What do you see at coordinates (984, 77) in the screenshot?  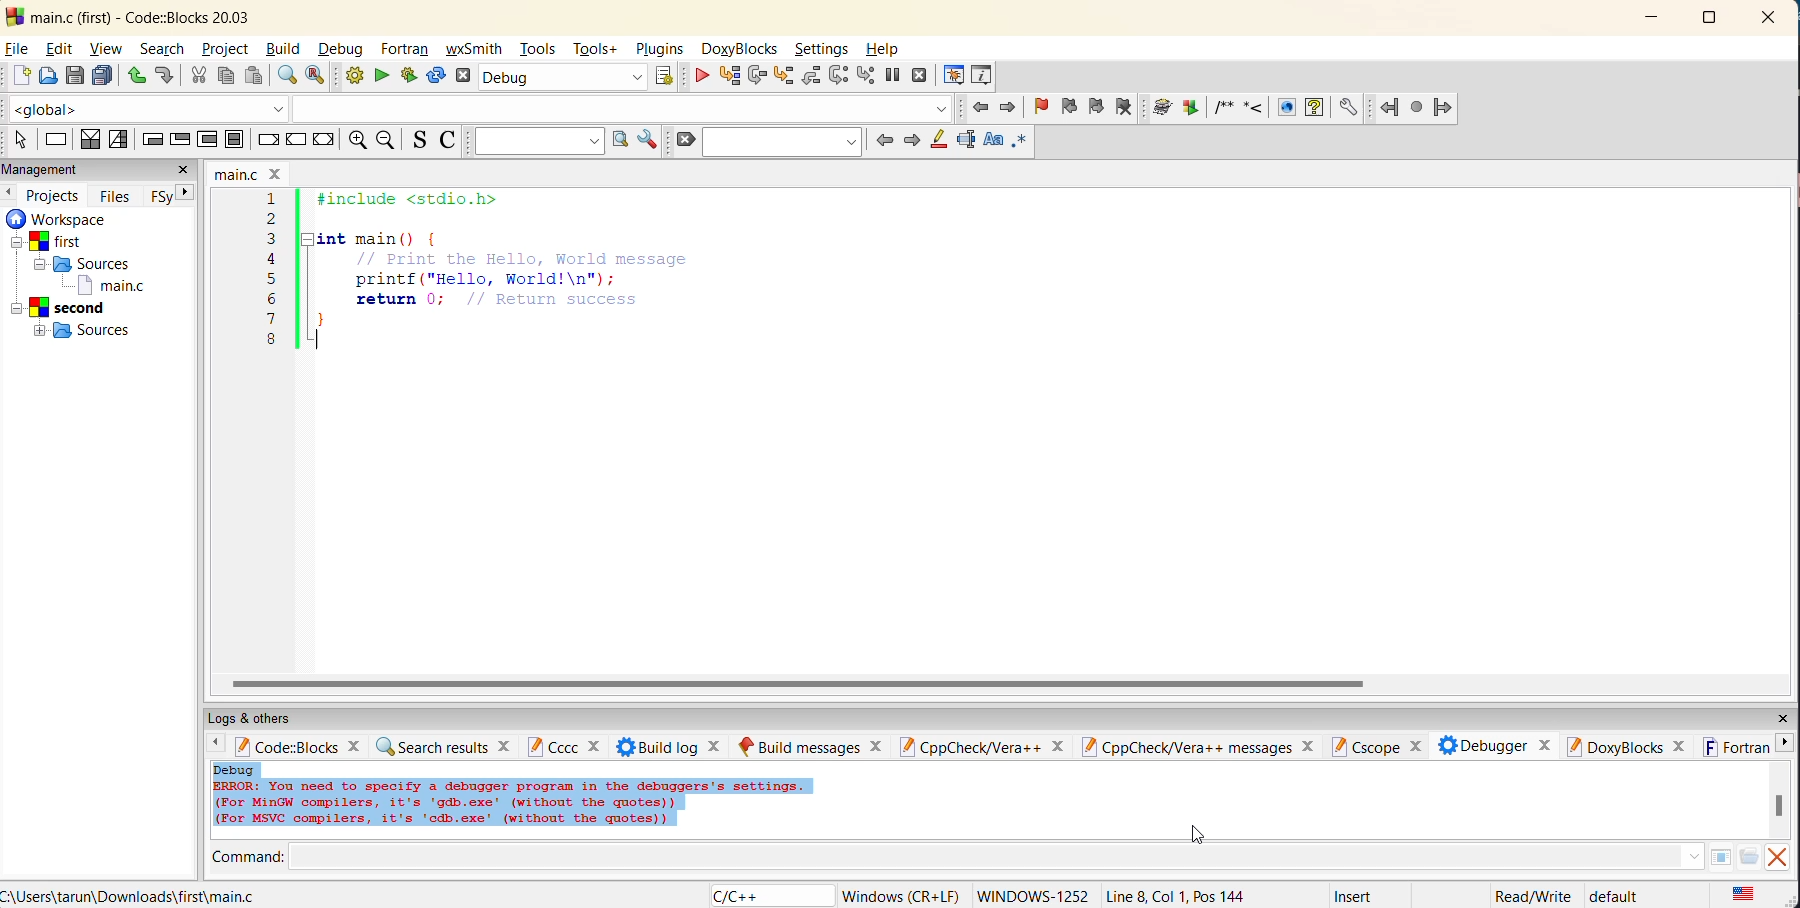 I see `various info` at bounding box center [984, 77].